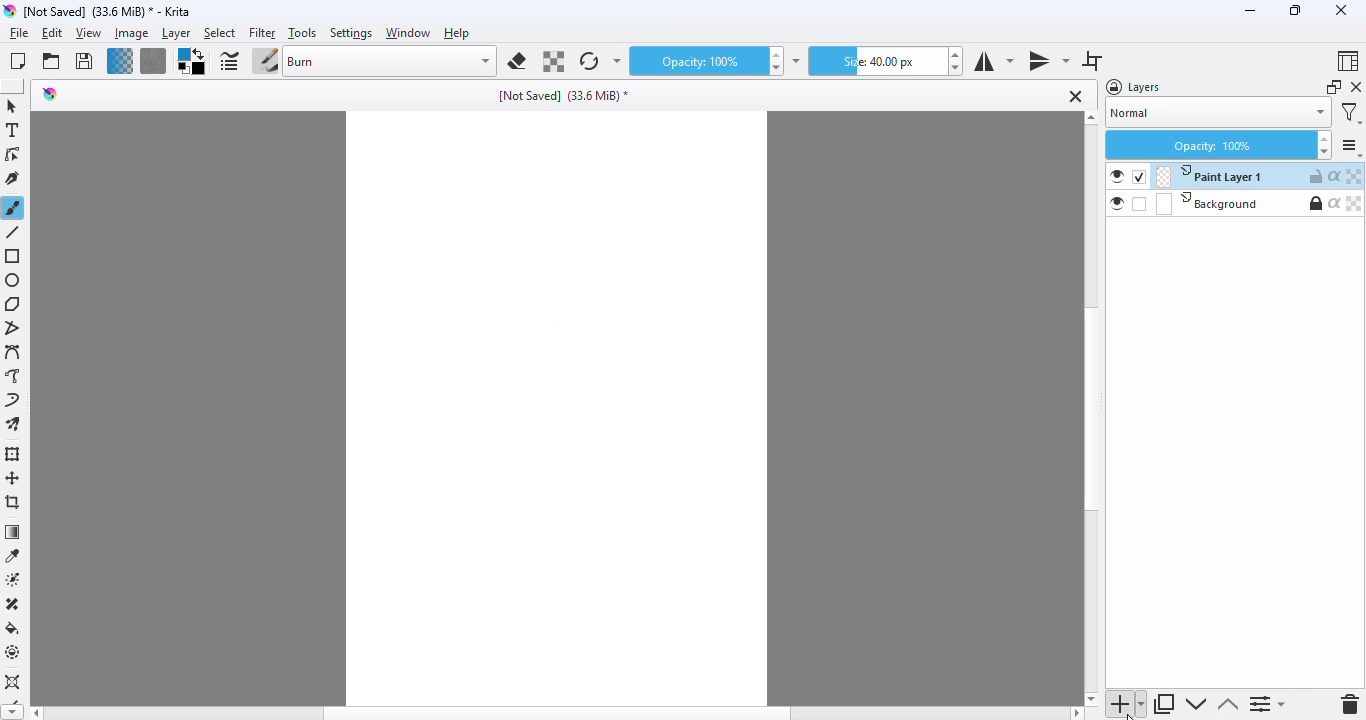 This screenshot has width=1366, height=720. Describe the element at coordinates (14, 502) in the screenshot. I see `crop the image to an area` at that location.